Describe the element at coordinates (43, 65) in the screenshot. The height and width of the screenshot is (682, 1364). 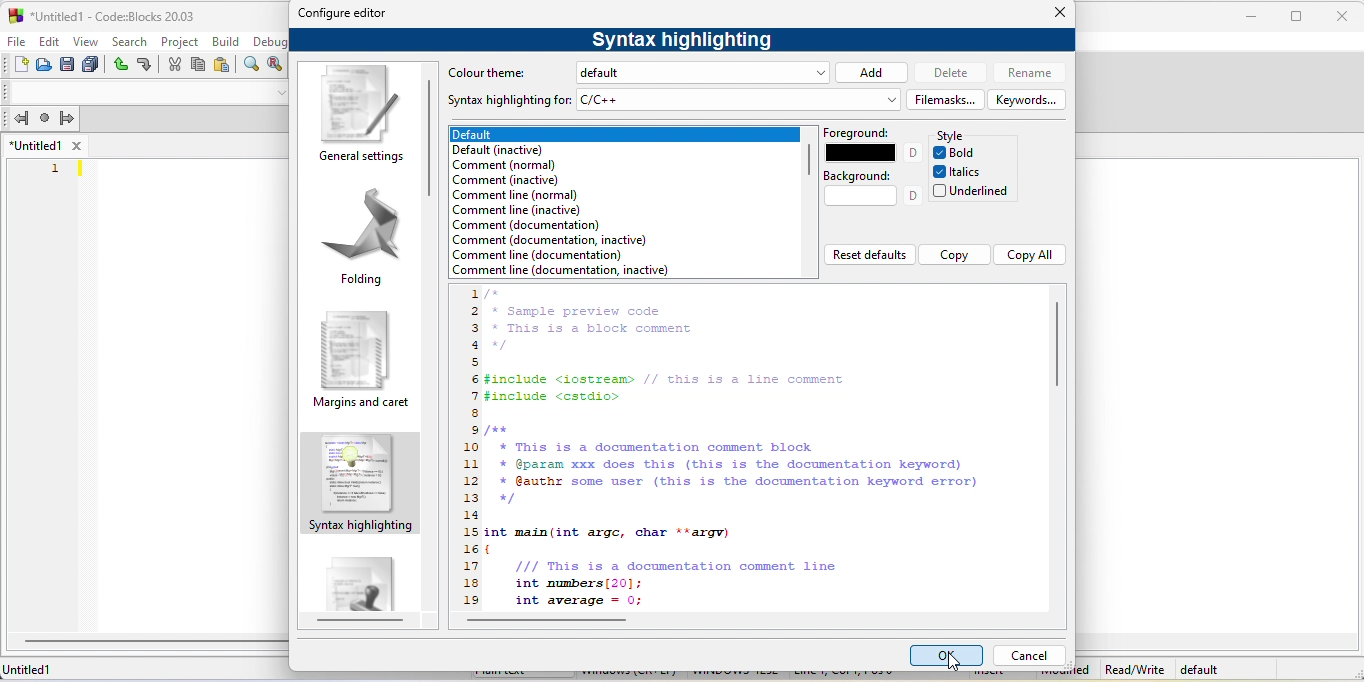
I see `open` at that location.